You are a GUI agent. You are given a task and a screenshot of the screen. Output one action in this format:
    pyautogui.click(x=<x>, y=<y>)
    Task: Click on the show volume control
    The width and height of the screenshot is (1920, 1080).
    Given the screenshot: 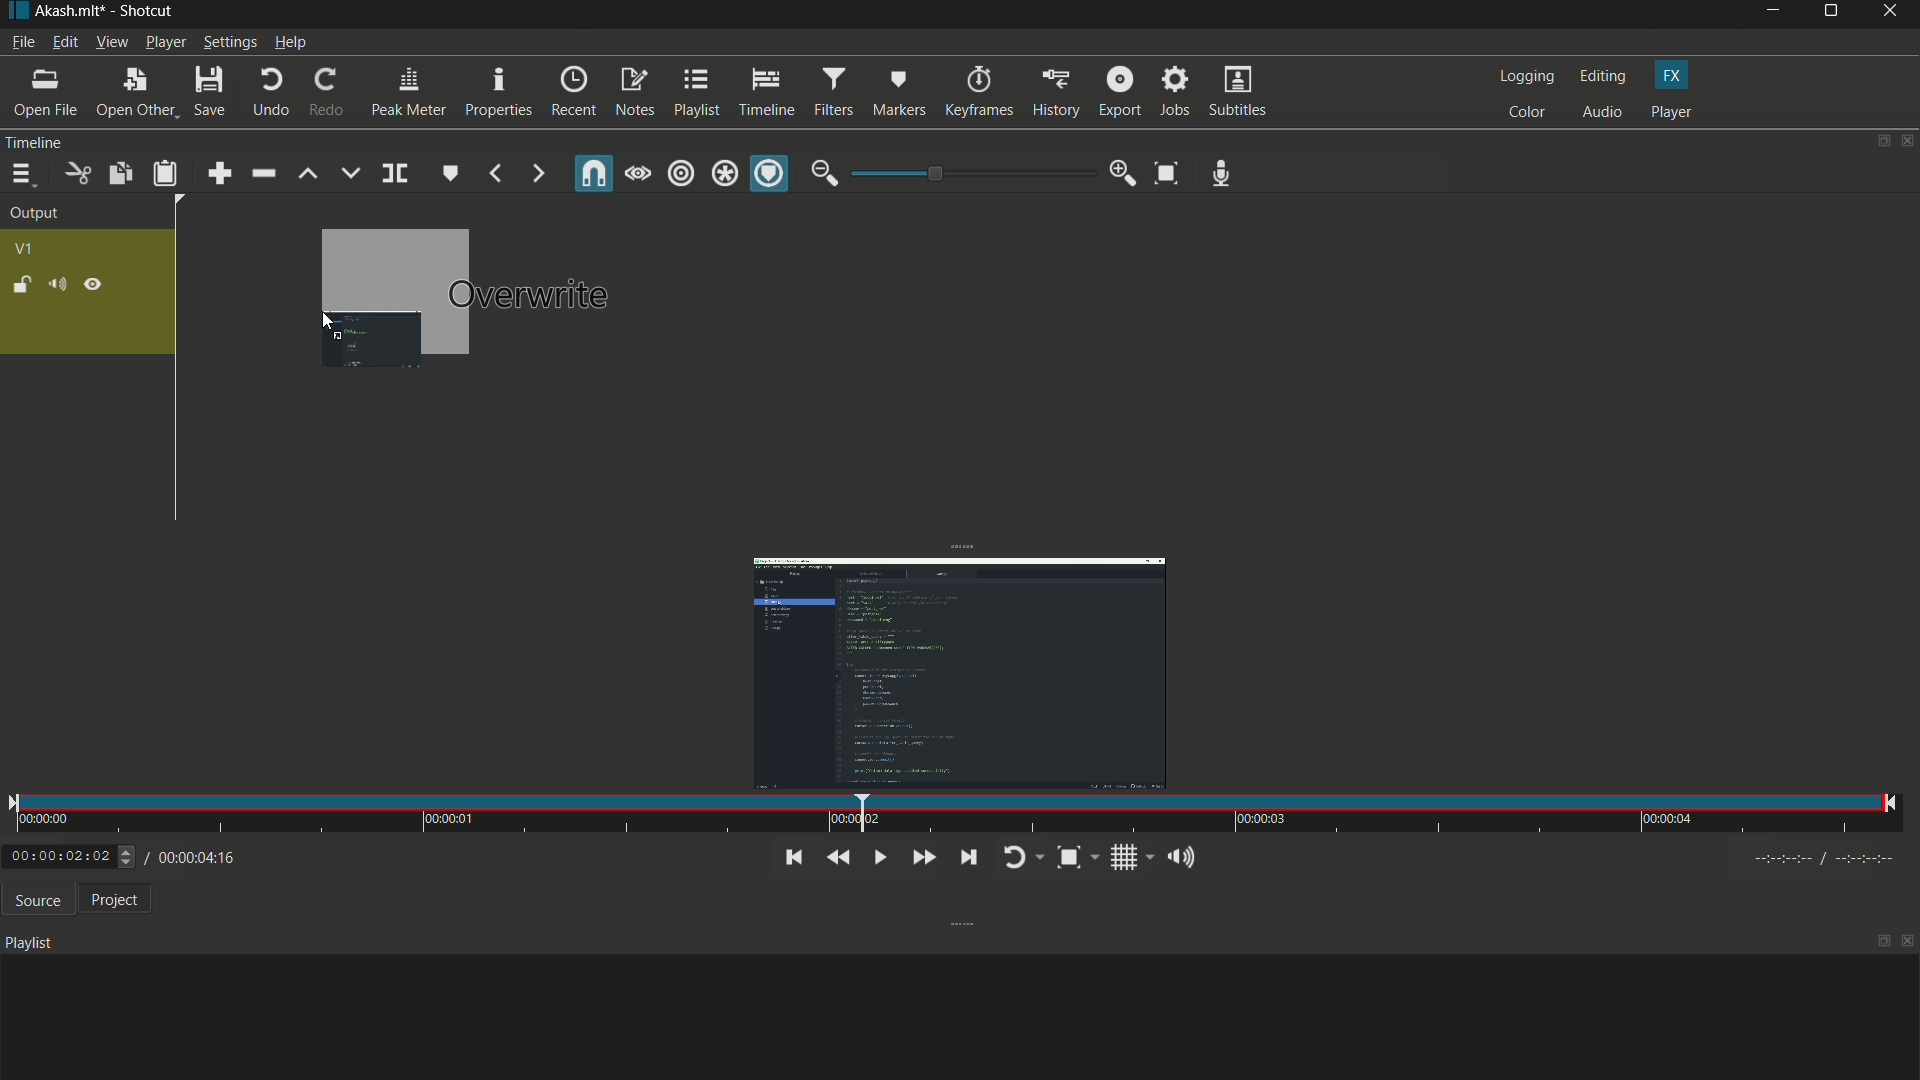 What is the action you would take?
    pyautogui.click(x=1185, y=856)
    